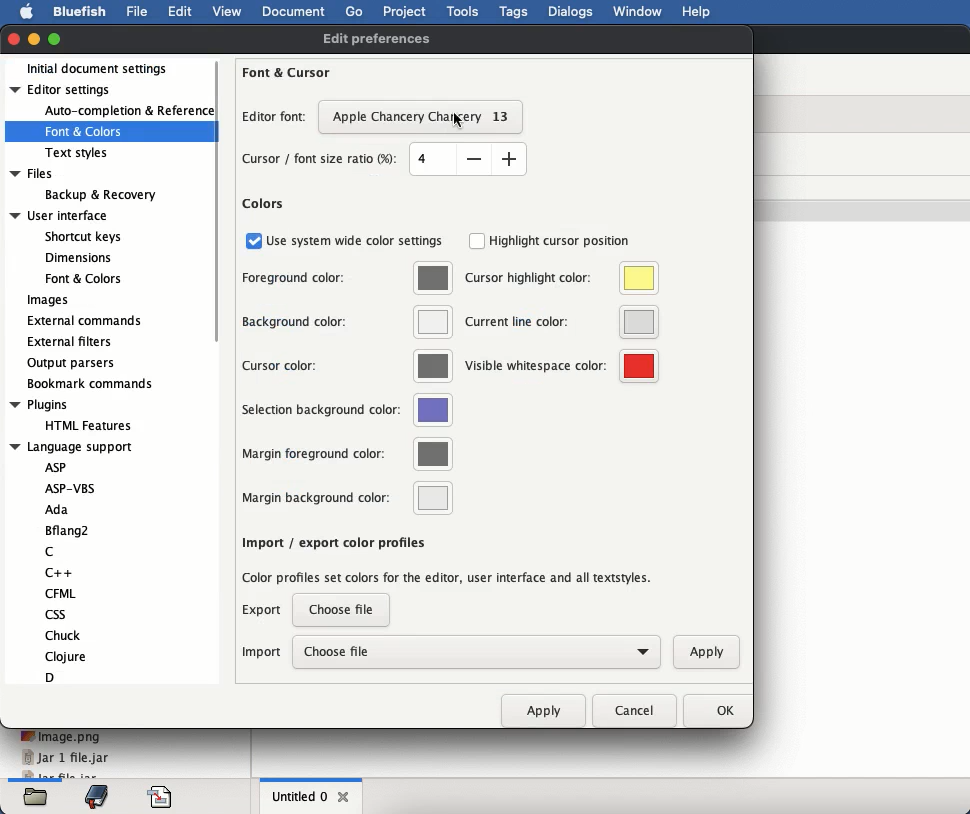 The image size is (970, 814). I want to click on image, so click(61, 736).